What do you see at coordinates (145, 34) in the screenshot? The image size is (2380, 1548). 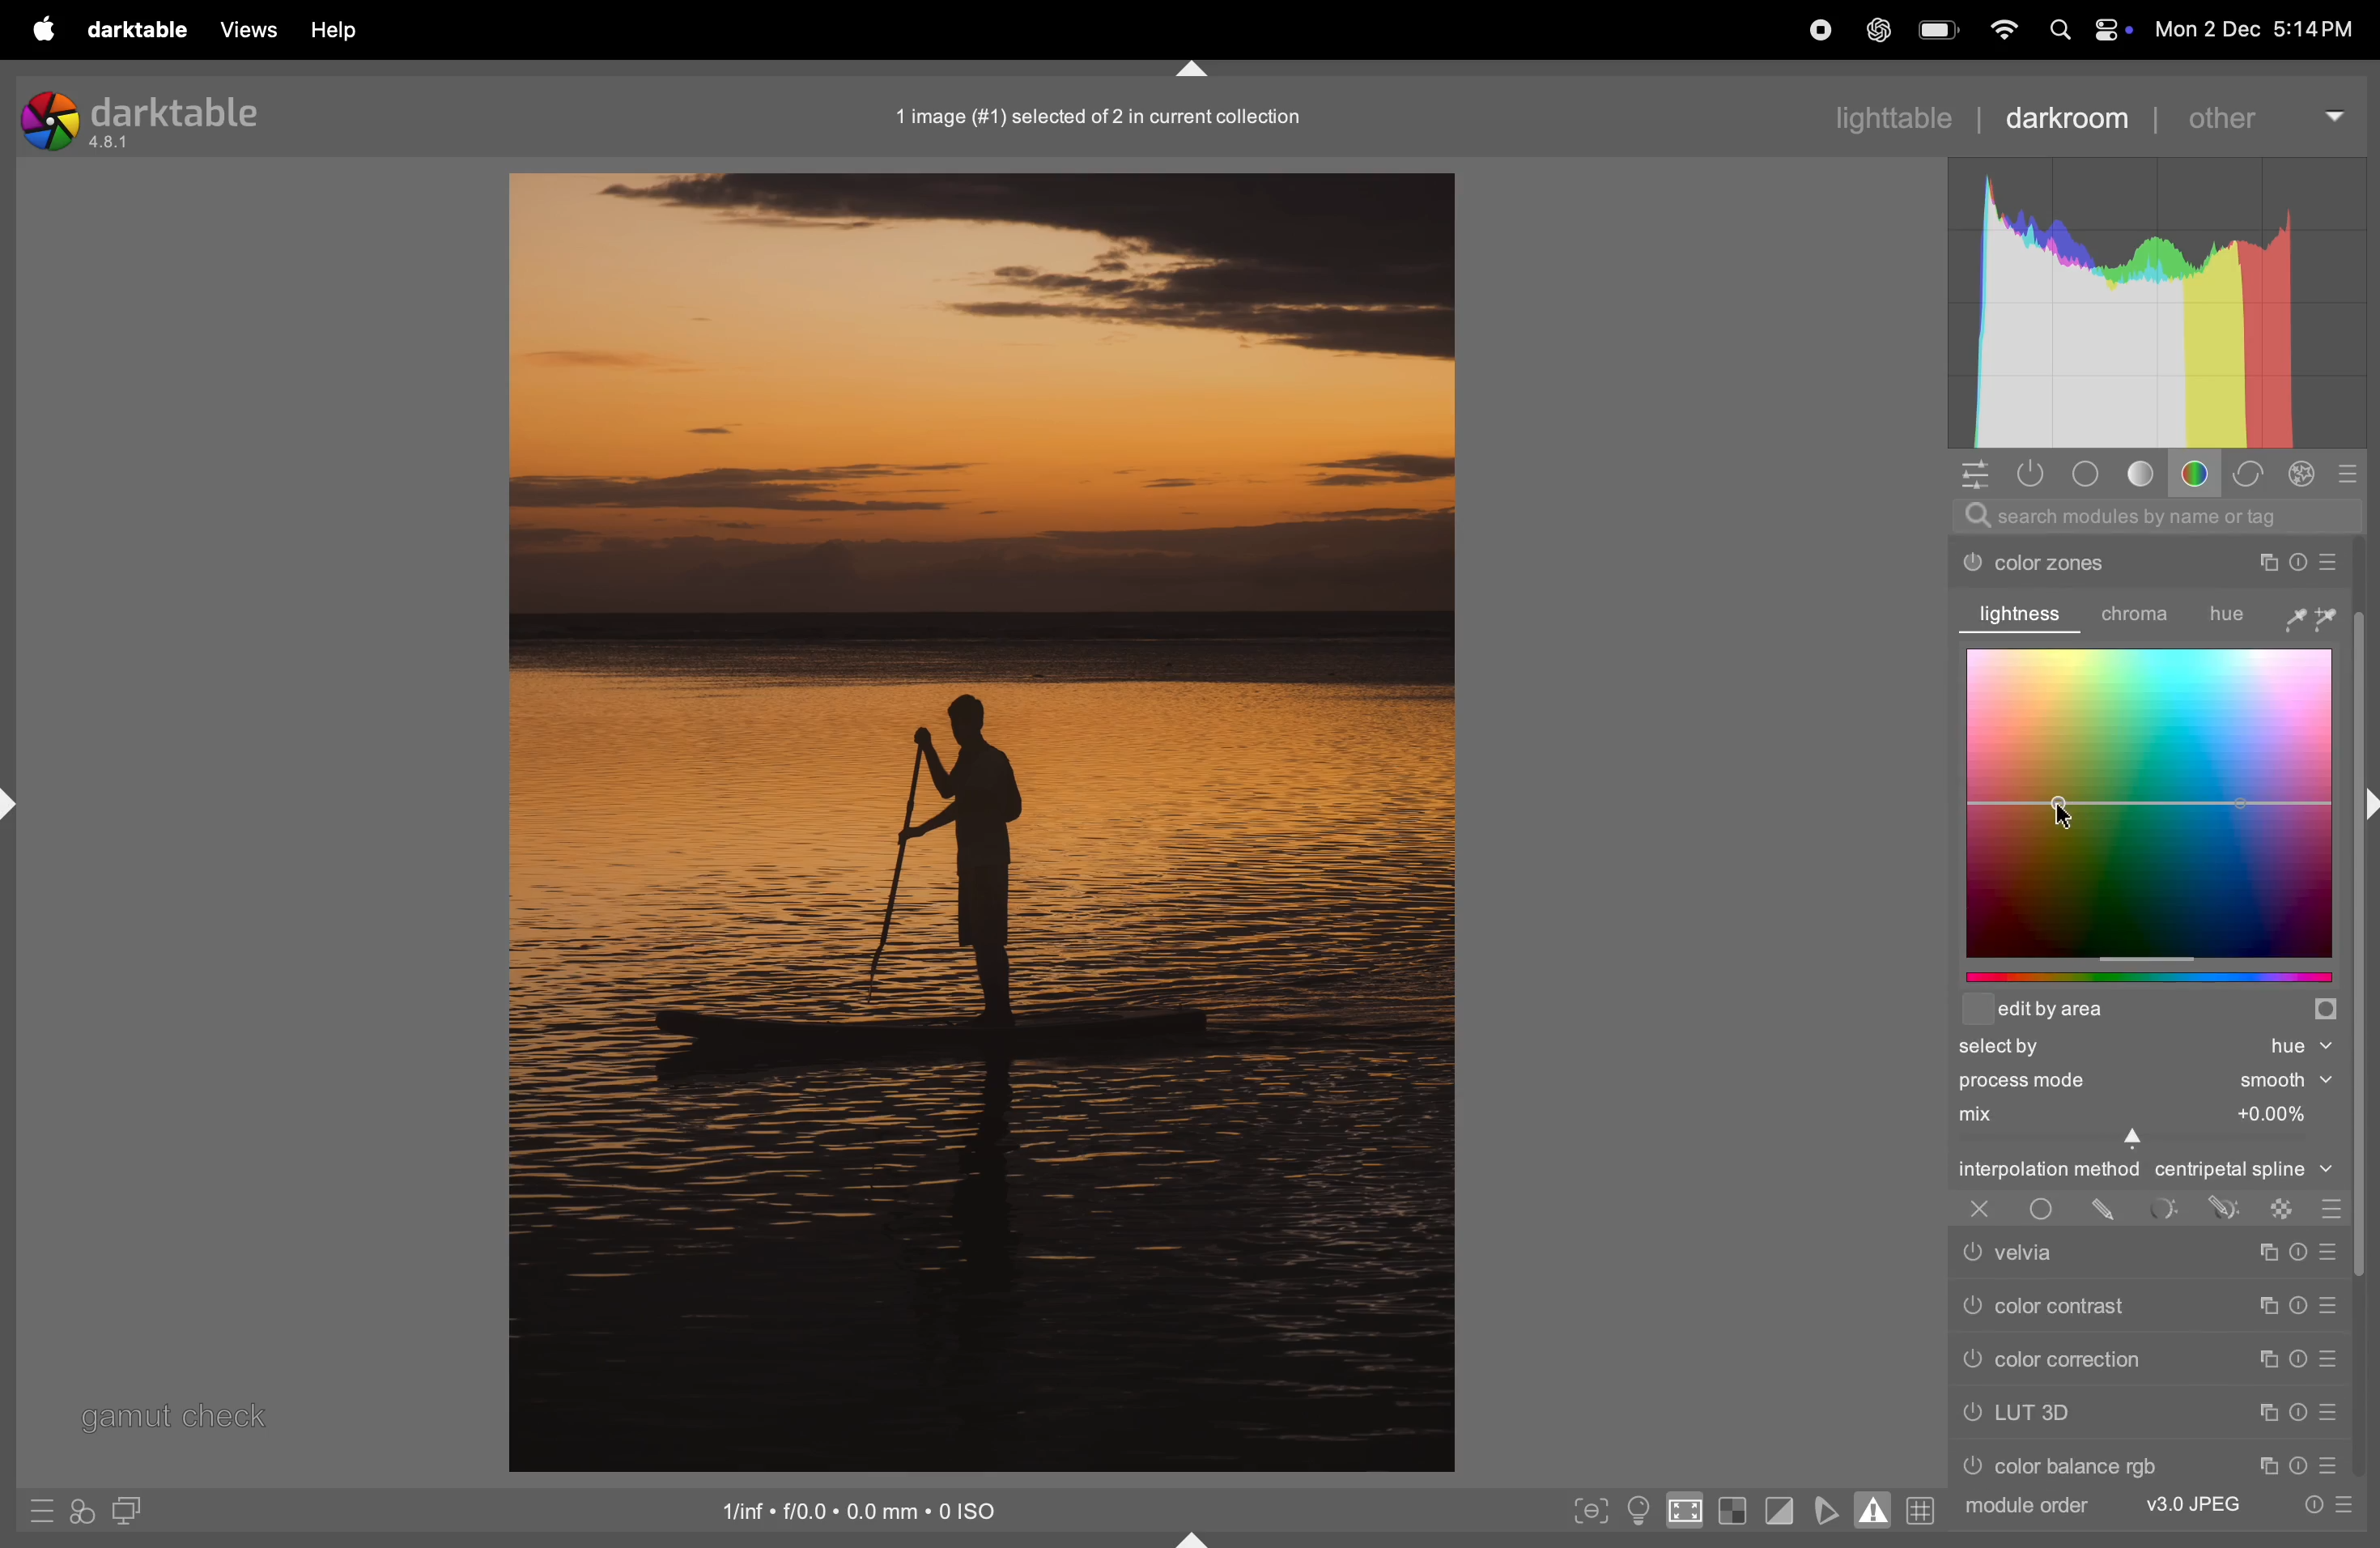 I see `darktable` at bounding box center [145, 34].